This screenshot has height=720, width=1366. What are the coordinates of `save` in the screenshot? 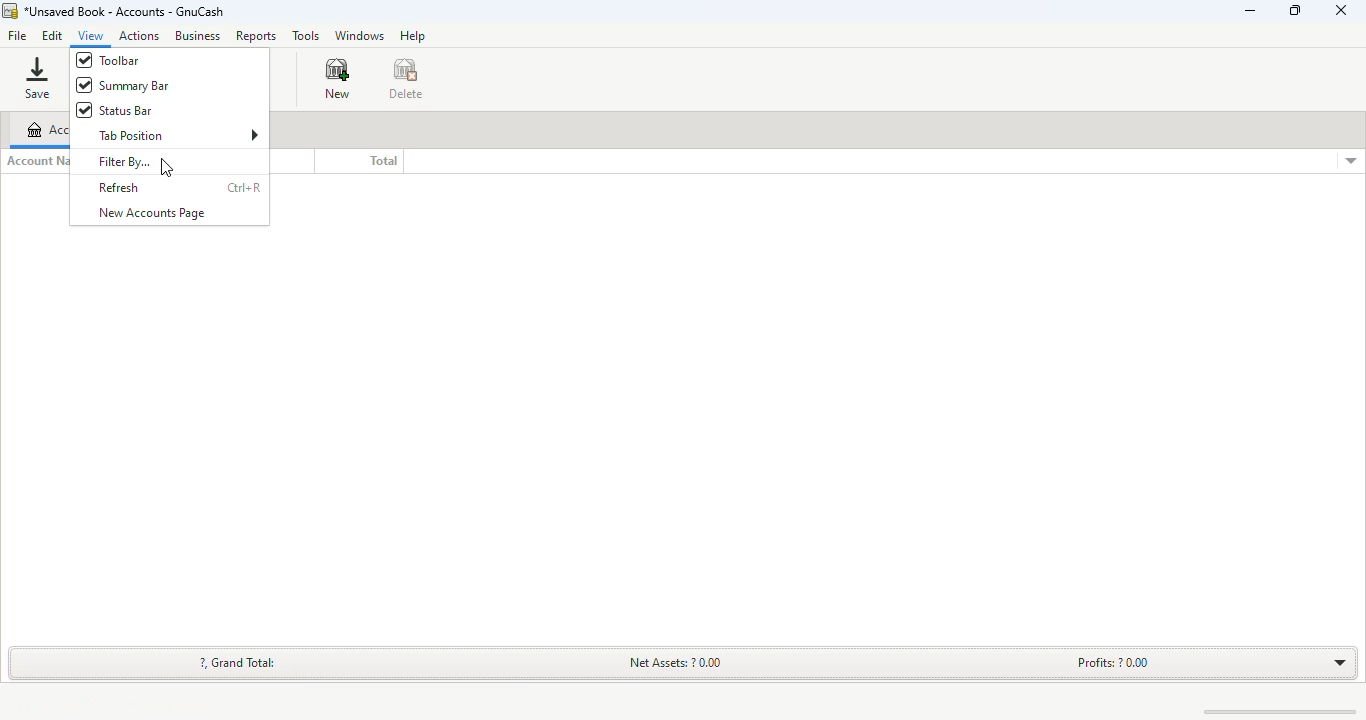 It's located at (37, 78).